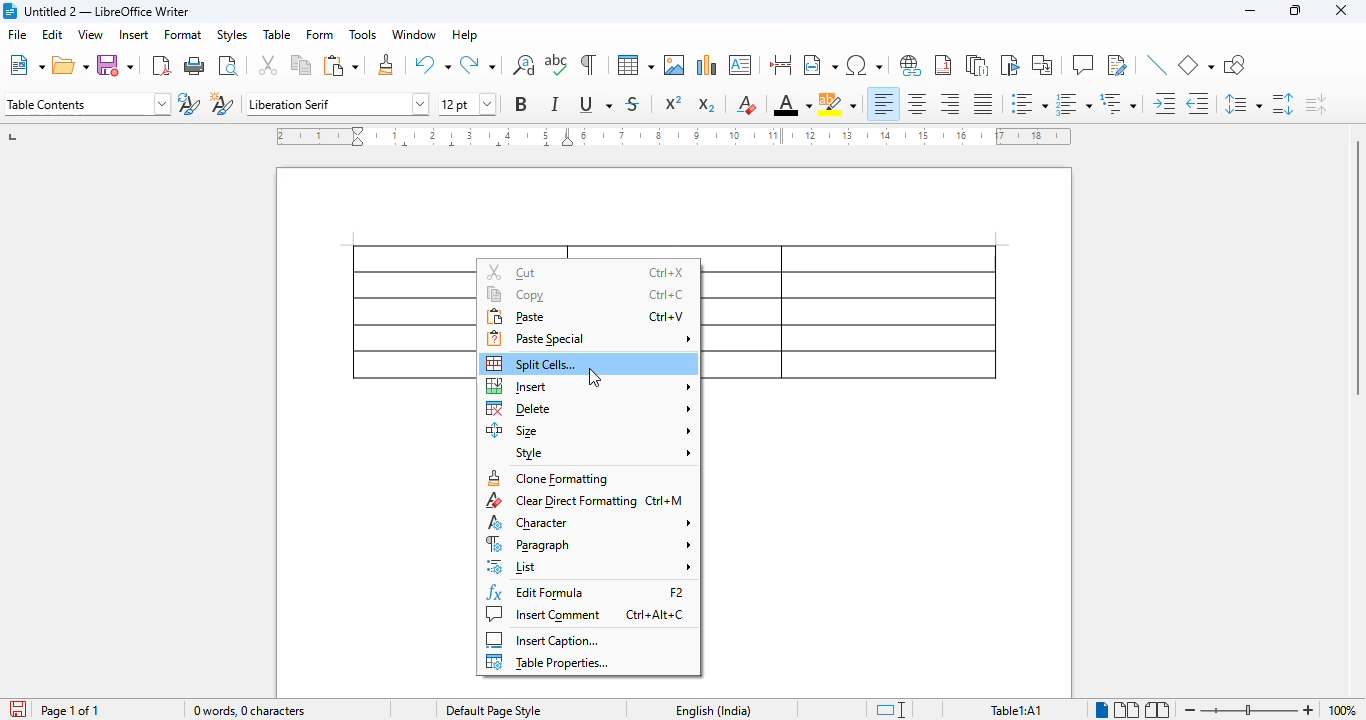 The height and width of the screenshot is (720, 1366). Describe the element at coordinates (86, 104) in the screenshot. I see `set paragraph style` at that location.